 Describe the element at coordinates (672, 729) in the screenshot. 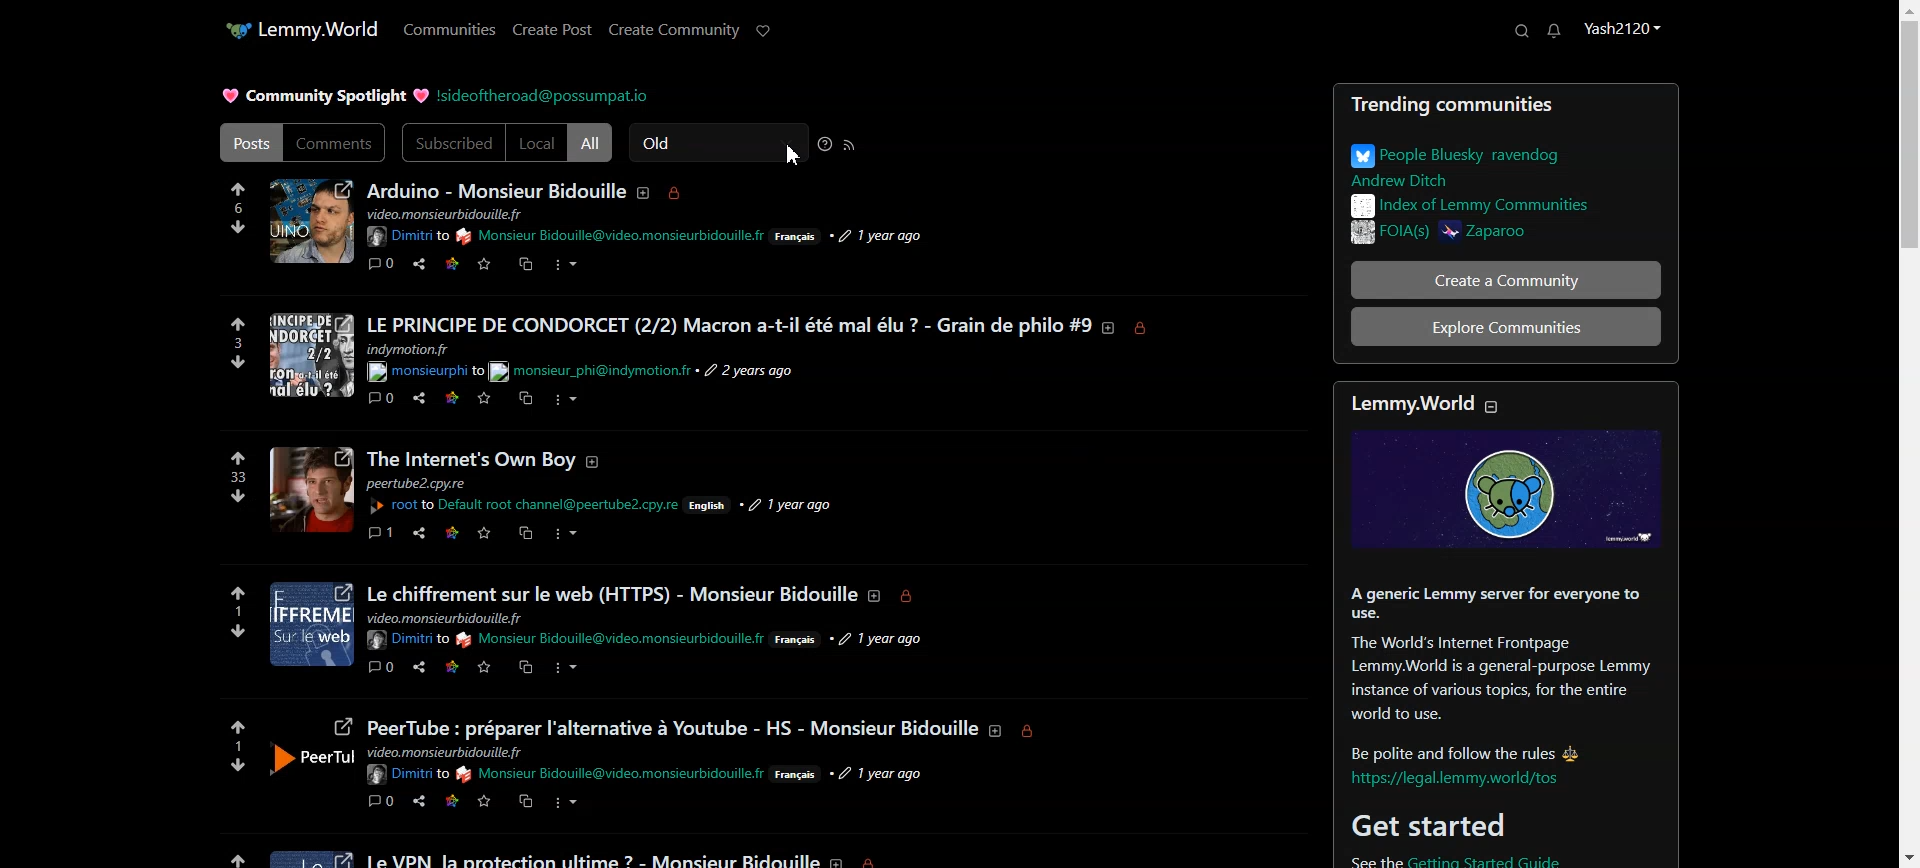

I see `` at that location.